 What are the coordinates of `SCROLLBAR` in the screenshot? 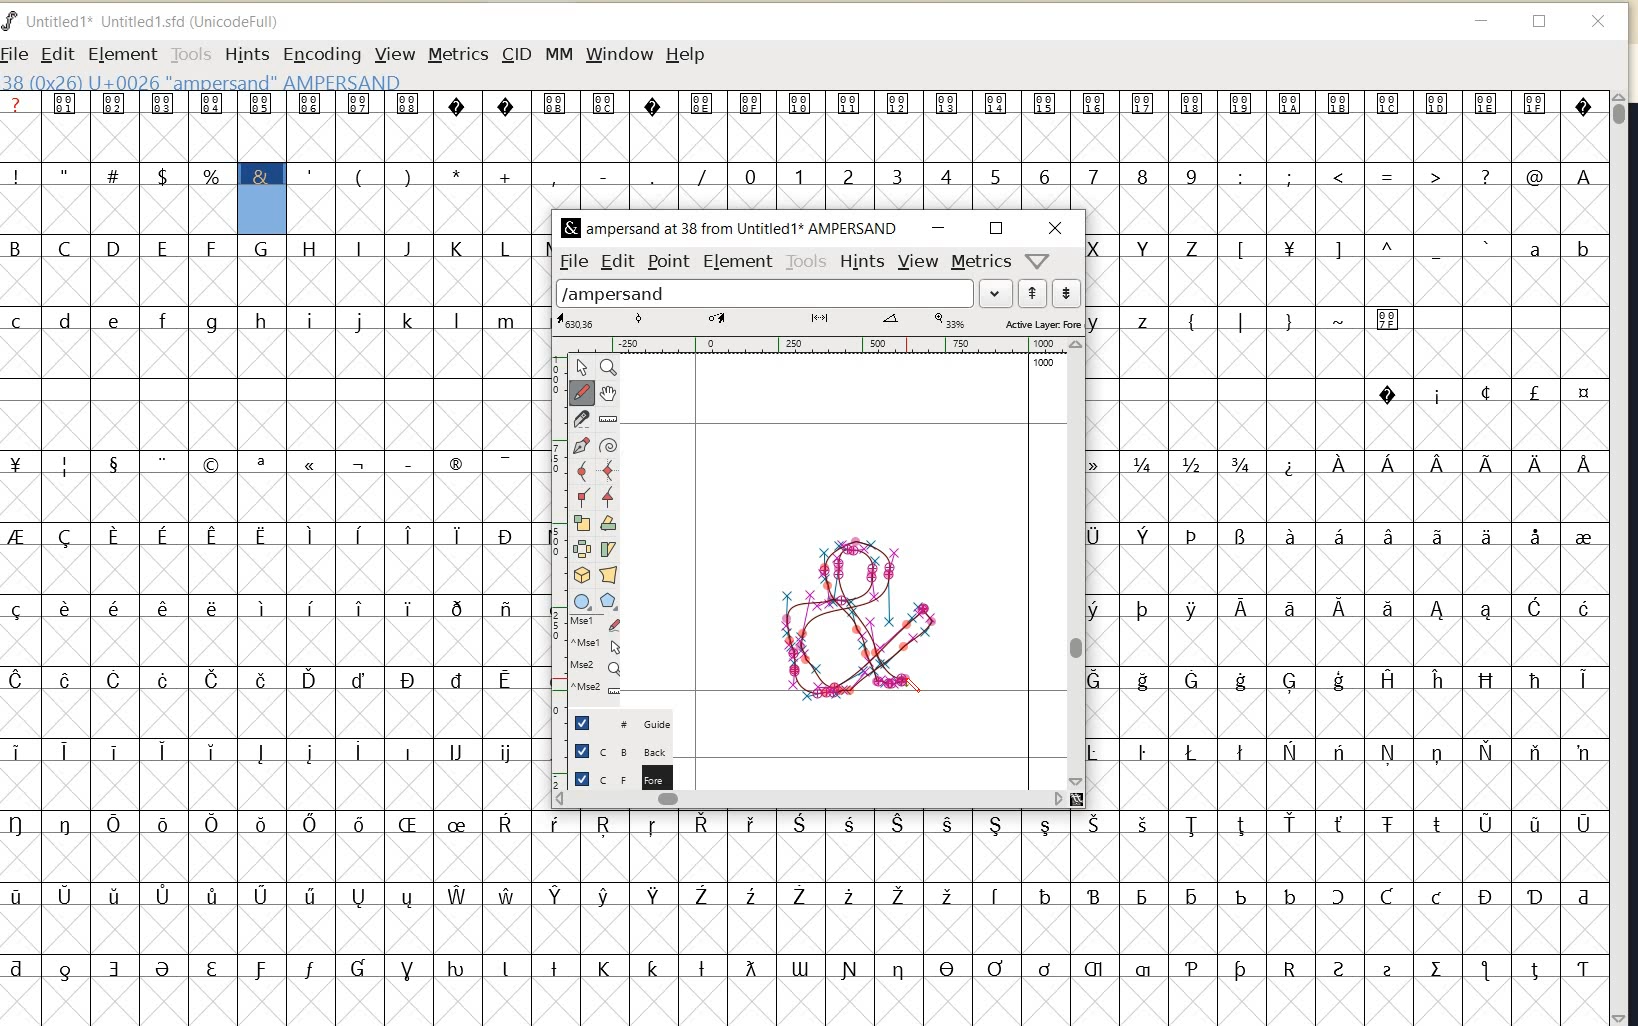 It's located at (1622, 558).